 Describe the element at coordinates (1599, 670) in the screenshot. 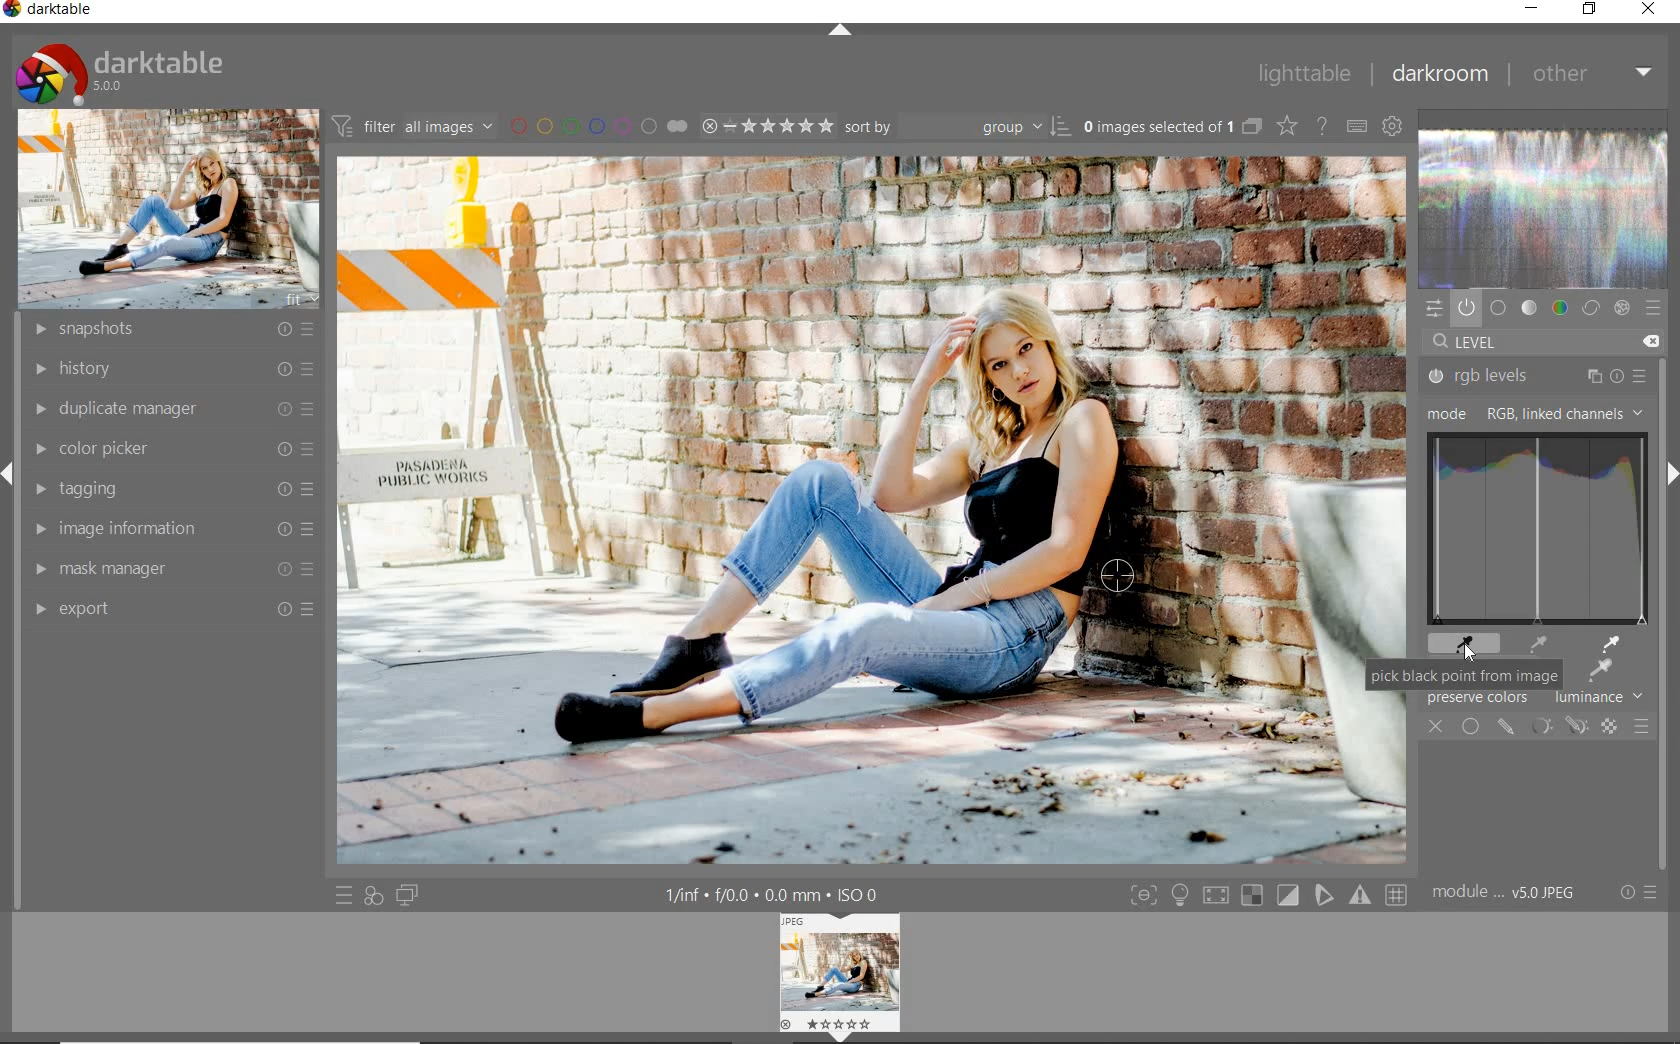

I see `picker tool` at that location.